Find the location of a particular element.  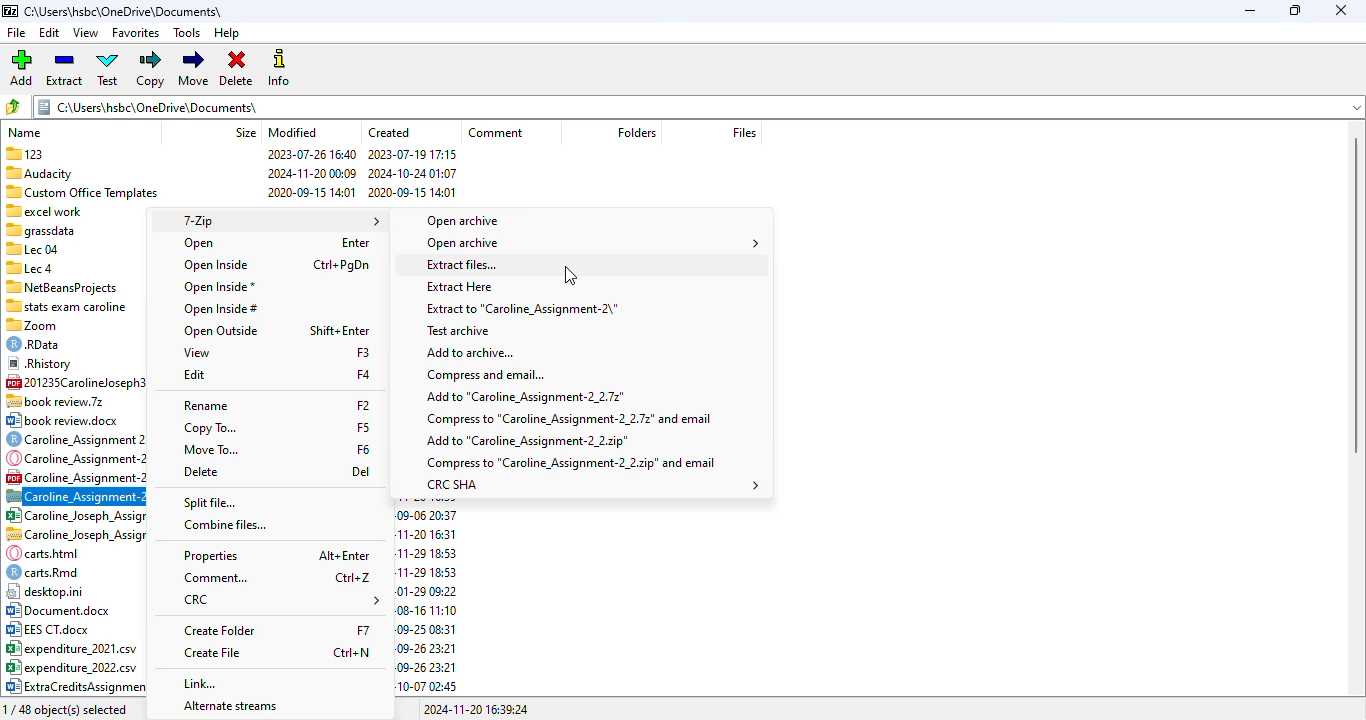

 ExtraCreditsAssignment.... 60228 2023-10-07 0257 2023-10-07 02:45 is located at coordinates (85, 687).